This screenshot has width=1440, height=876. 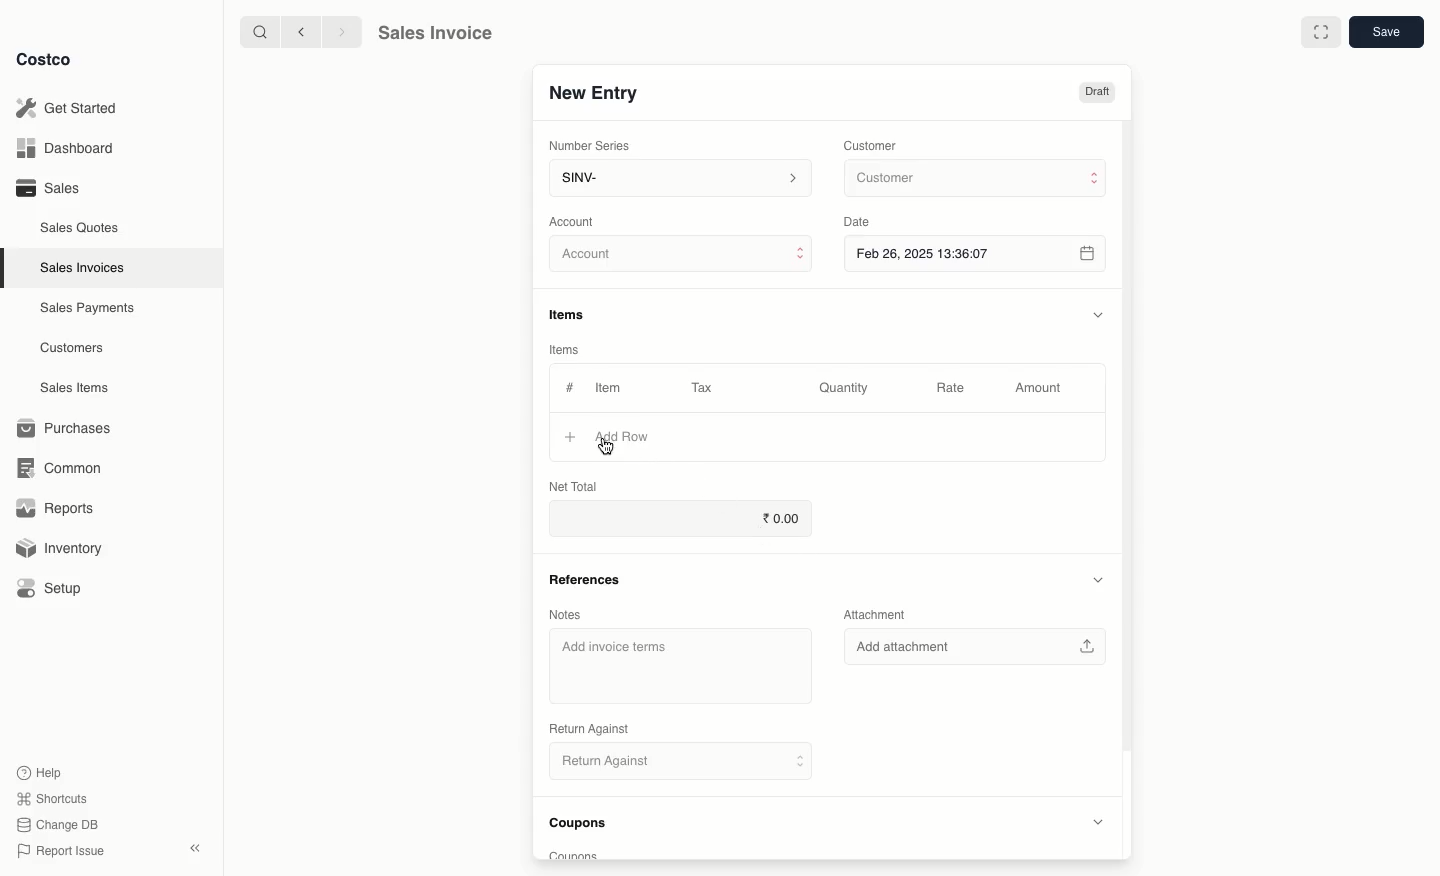 I want to click on Dashboard, so click(x=62, y=149).